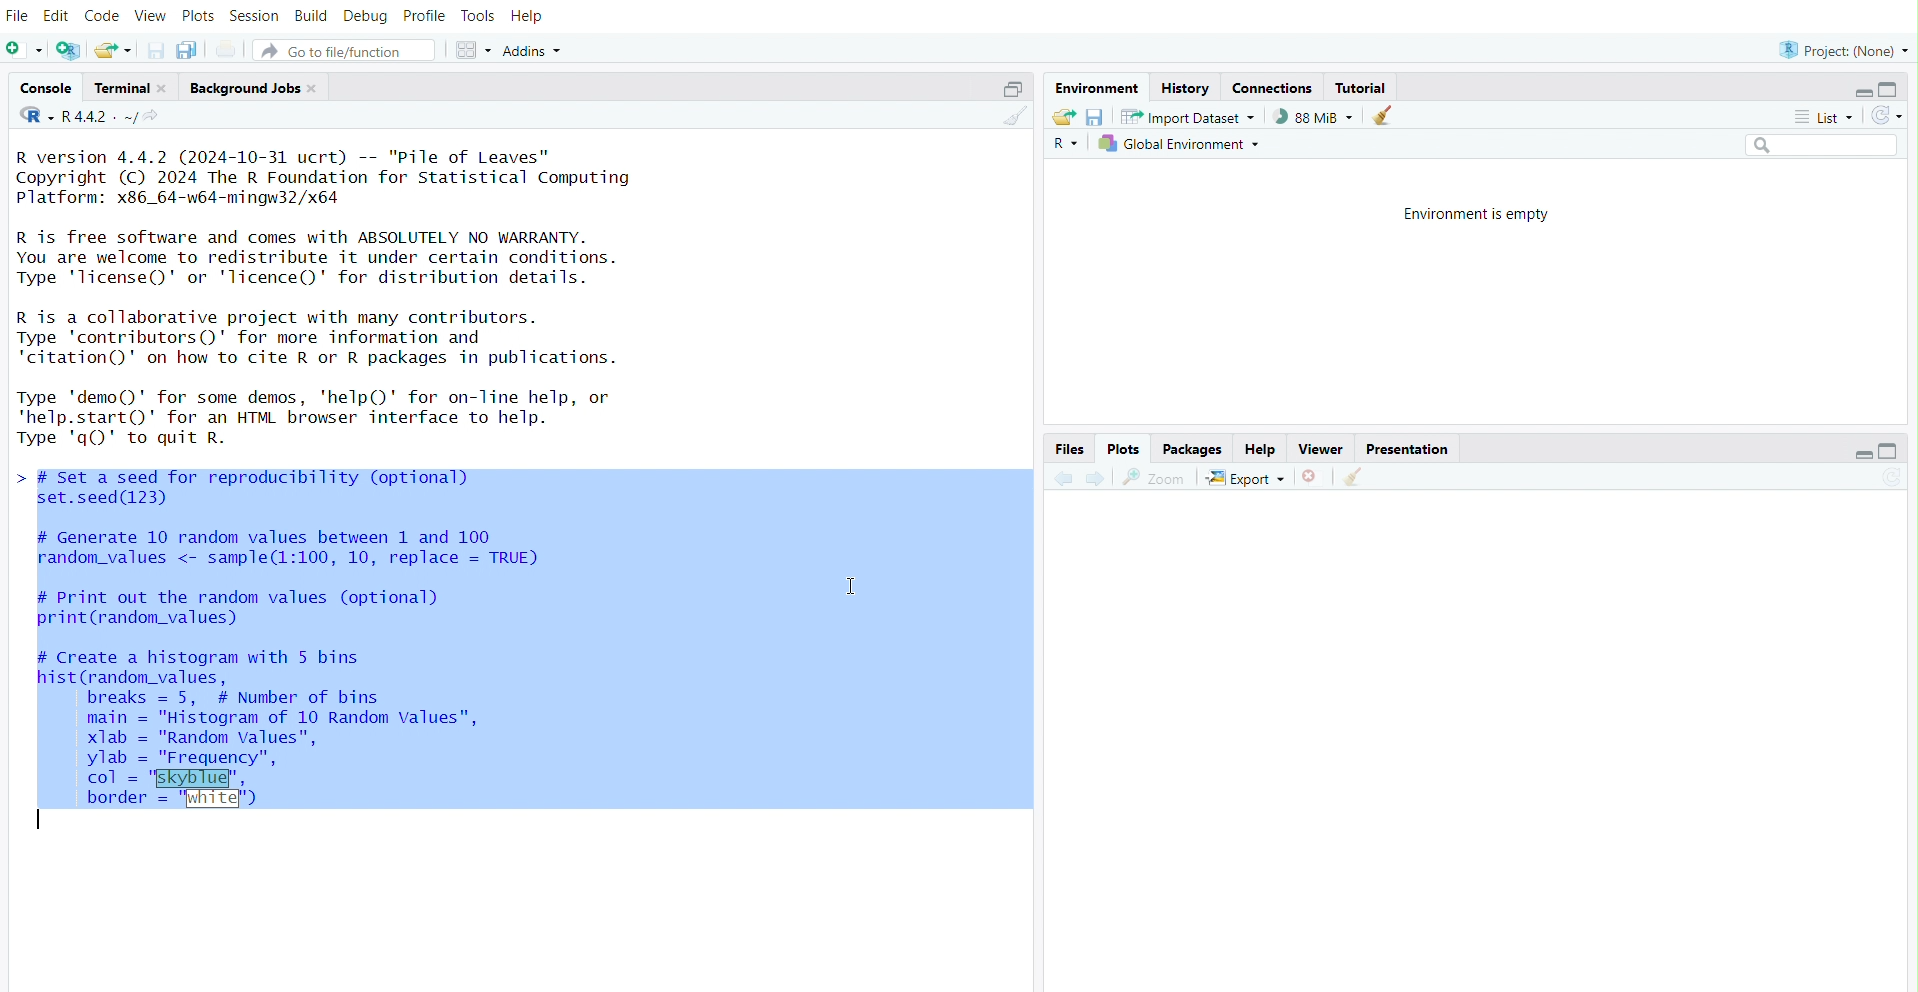 The width and height of the screenshot is (1918, 992). What do you see at coordinates (1011, 85) in the screenshot?
I see `maximize` at bounding box center [1011, 85].